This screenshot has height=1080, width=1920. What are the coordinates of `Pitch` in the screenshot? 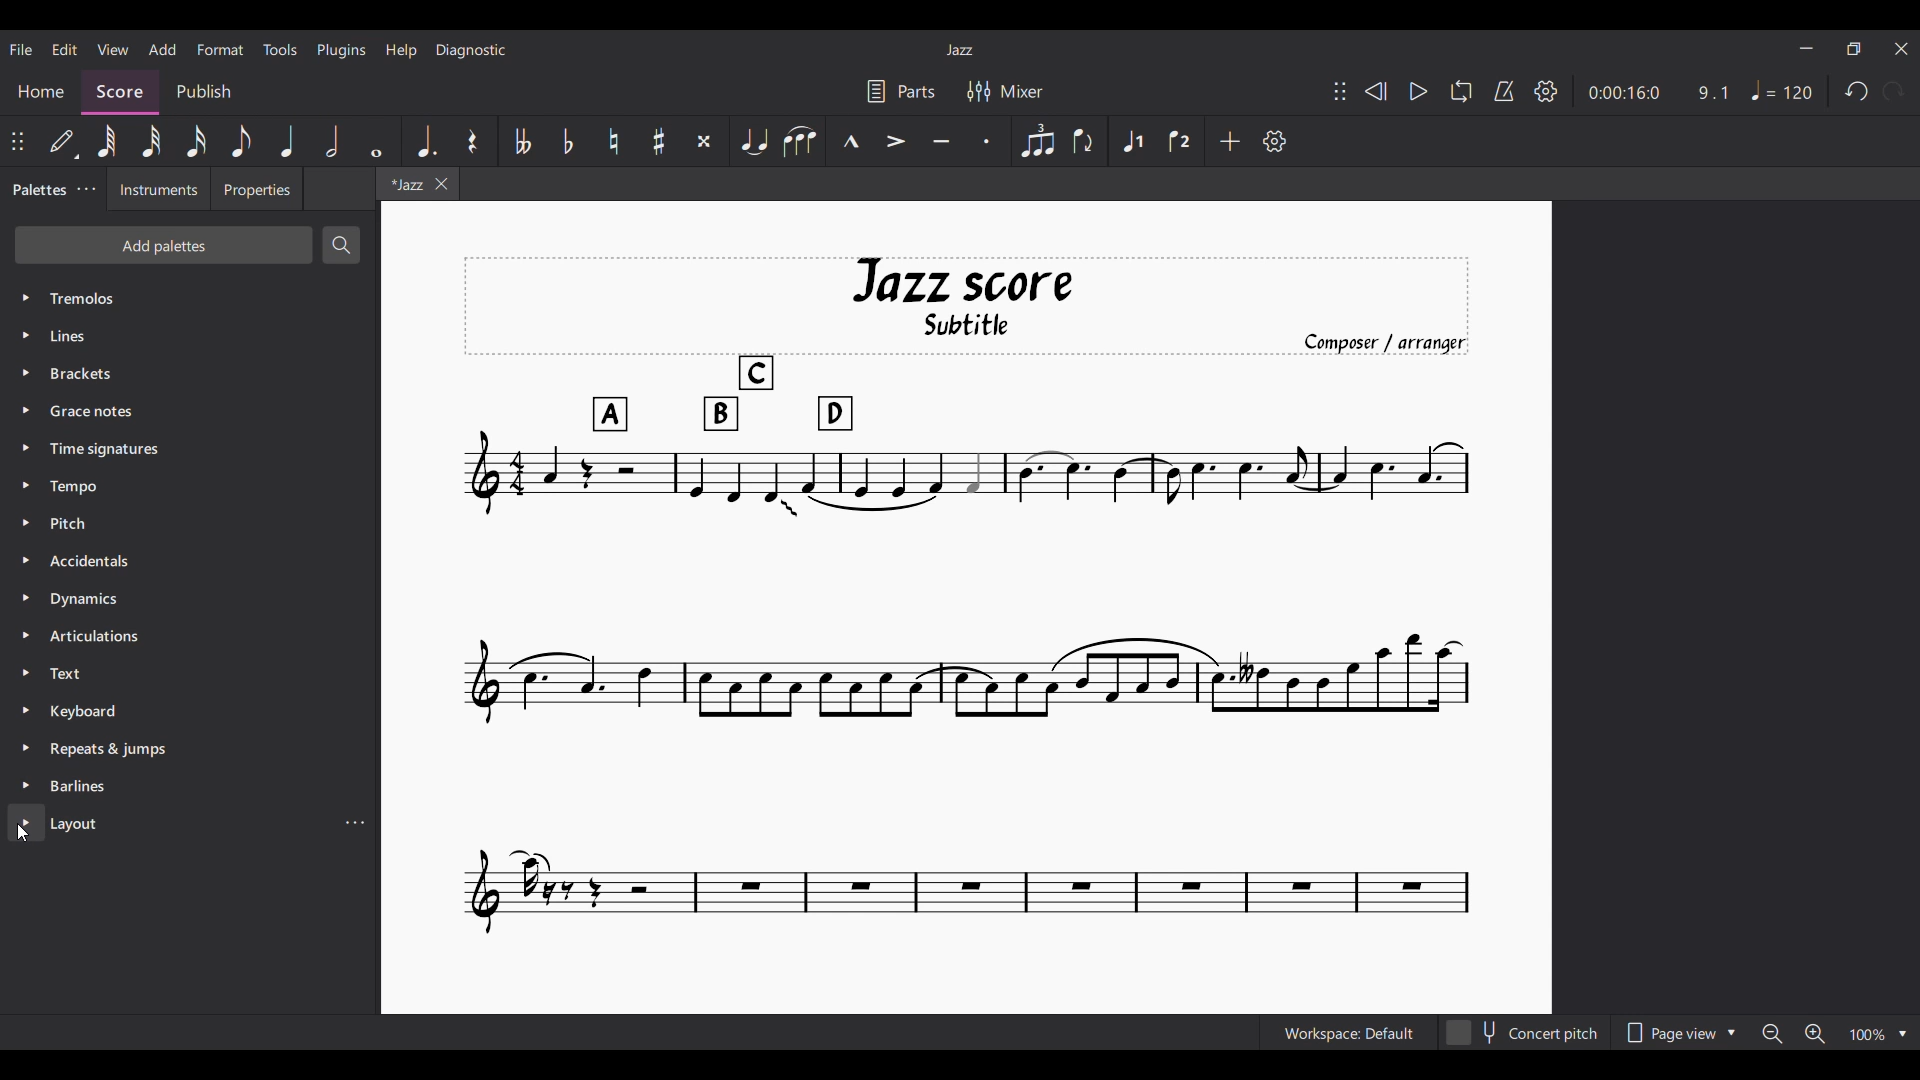 It's located at (189, 524).